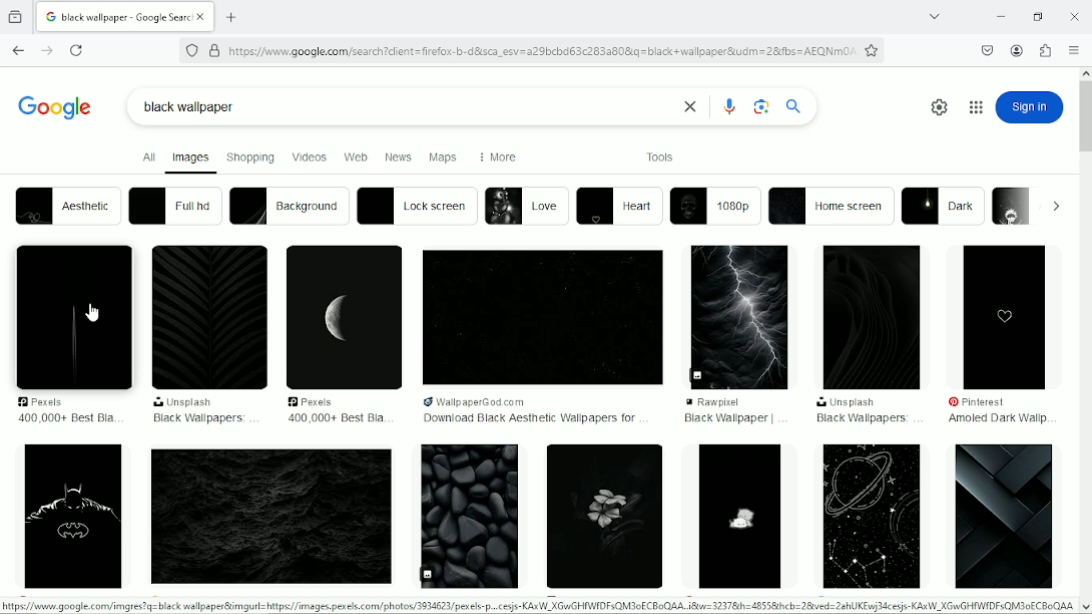 Image resolution: width=1092 pixels, height=614 pixels. What do you see at coordinates (934, 17) in the screenshot?
I see `list all tabs` at bounding box center [934, 17].